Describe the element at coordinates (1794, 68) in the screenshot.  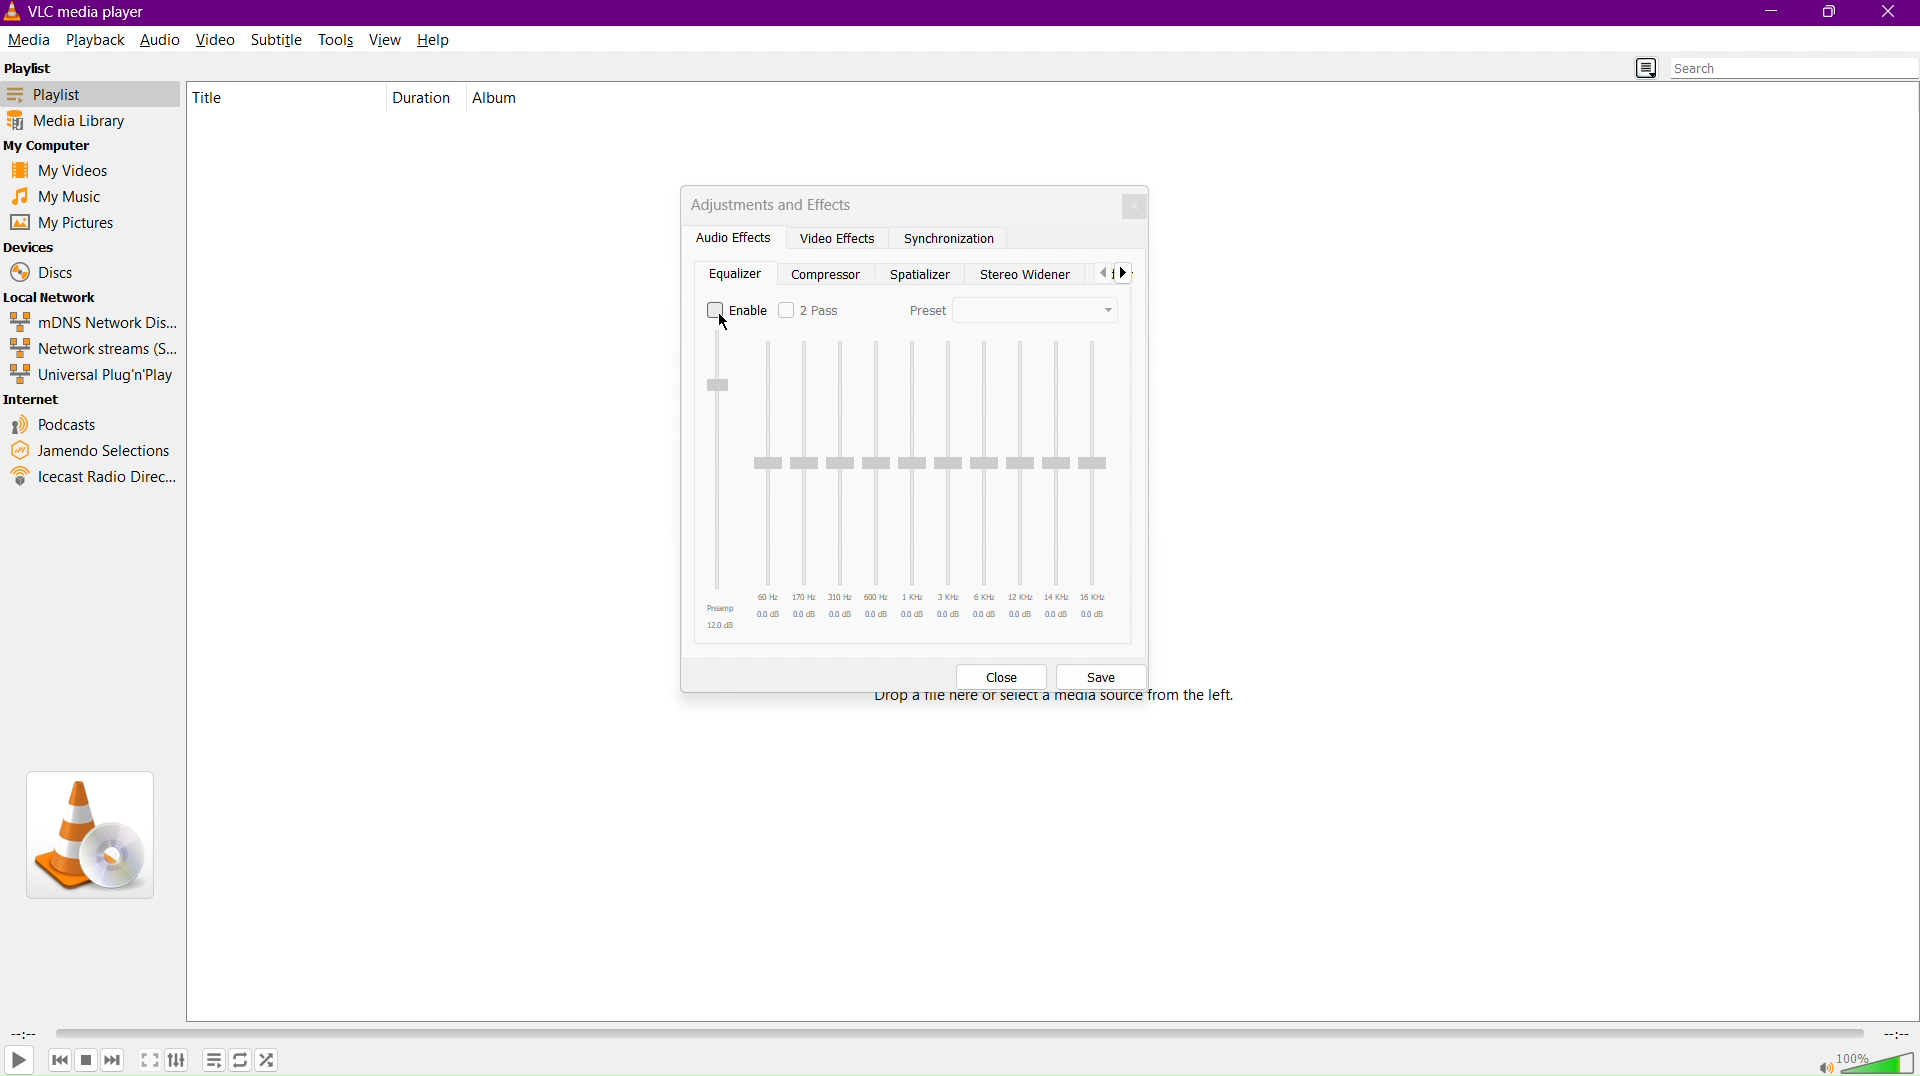
I see `Search bar` at that location.